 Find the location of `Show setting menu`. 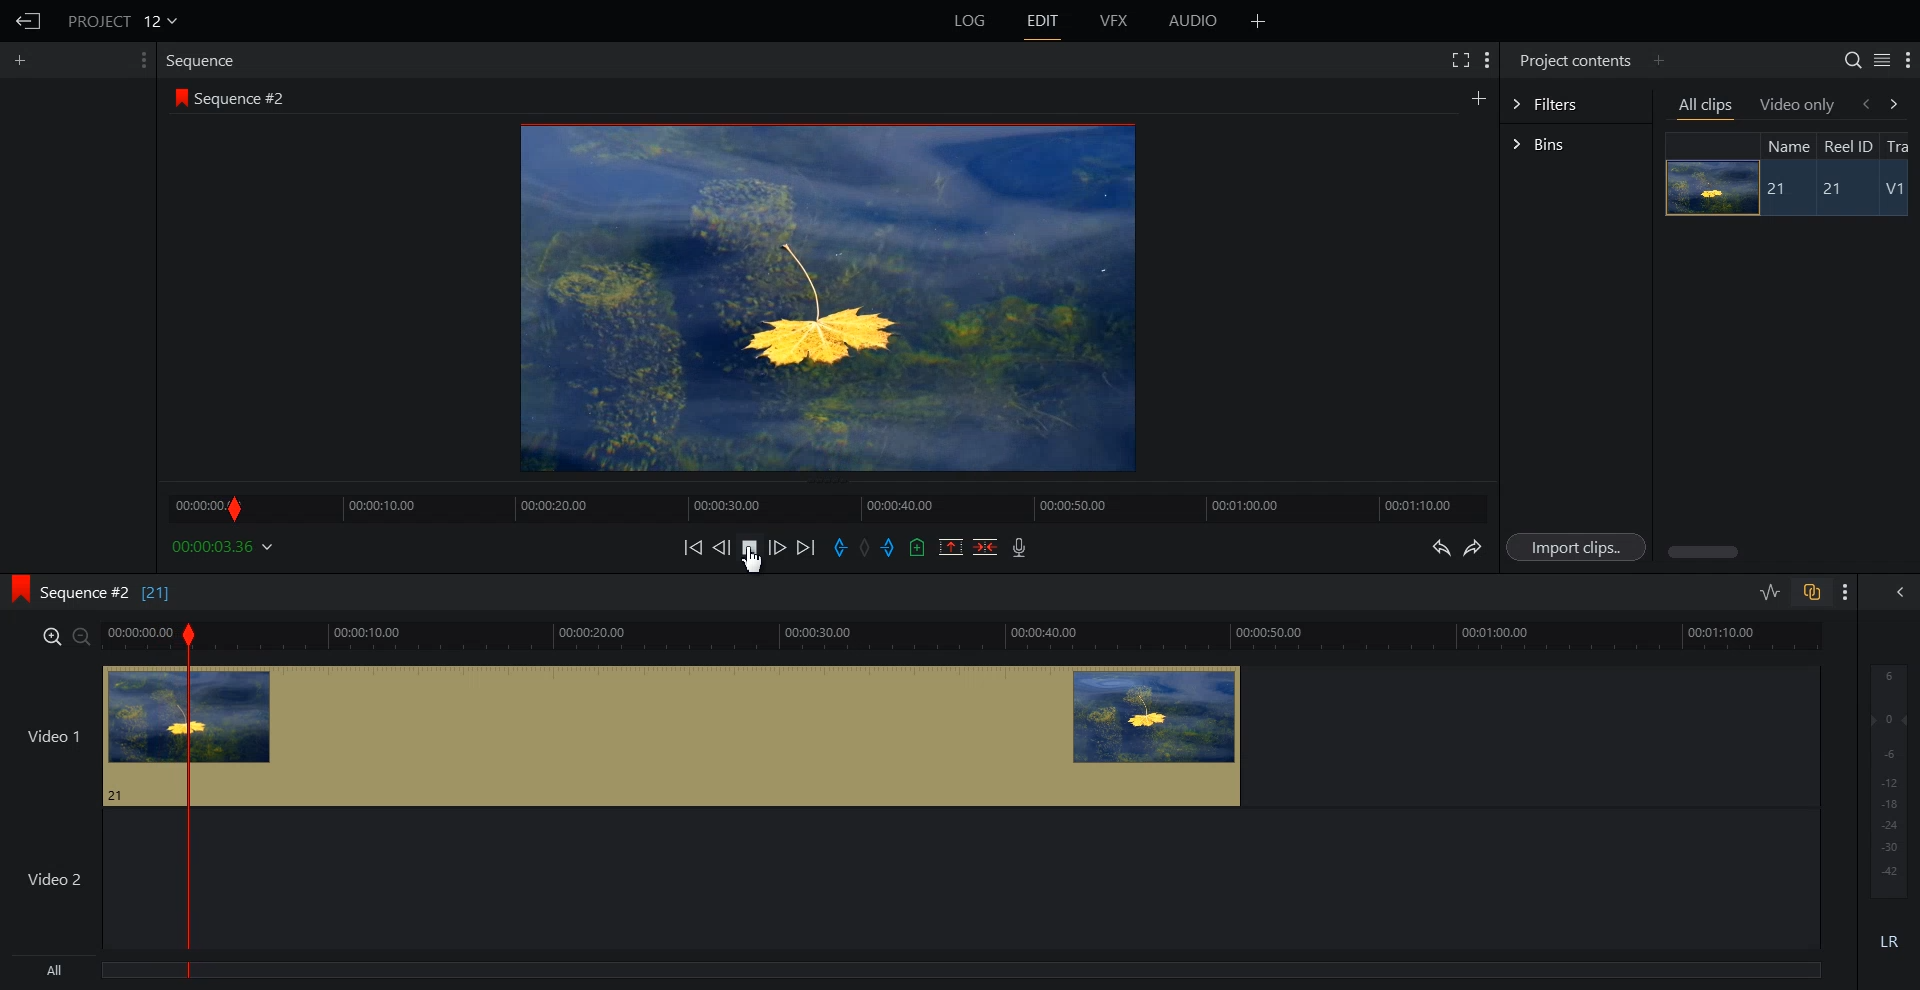

Show setting menu is located at coordinates (1908, 61).